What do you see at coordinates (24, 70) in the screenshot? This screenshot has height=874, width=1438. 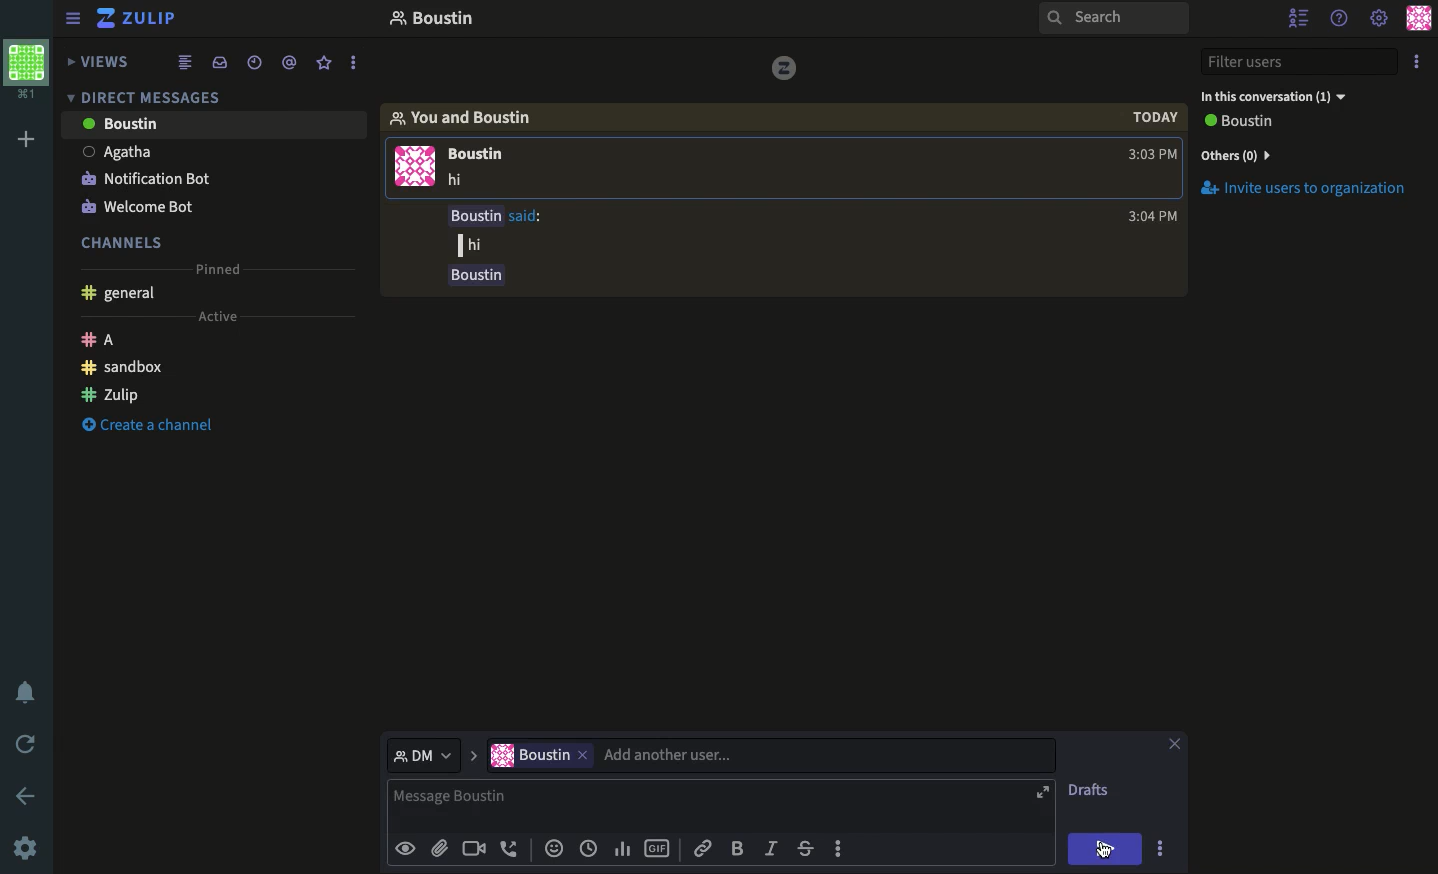 I see `Workspace profile` at bounding box center [24, 70].